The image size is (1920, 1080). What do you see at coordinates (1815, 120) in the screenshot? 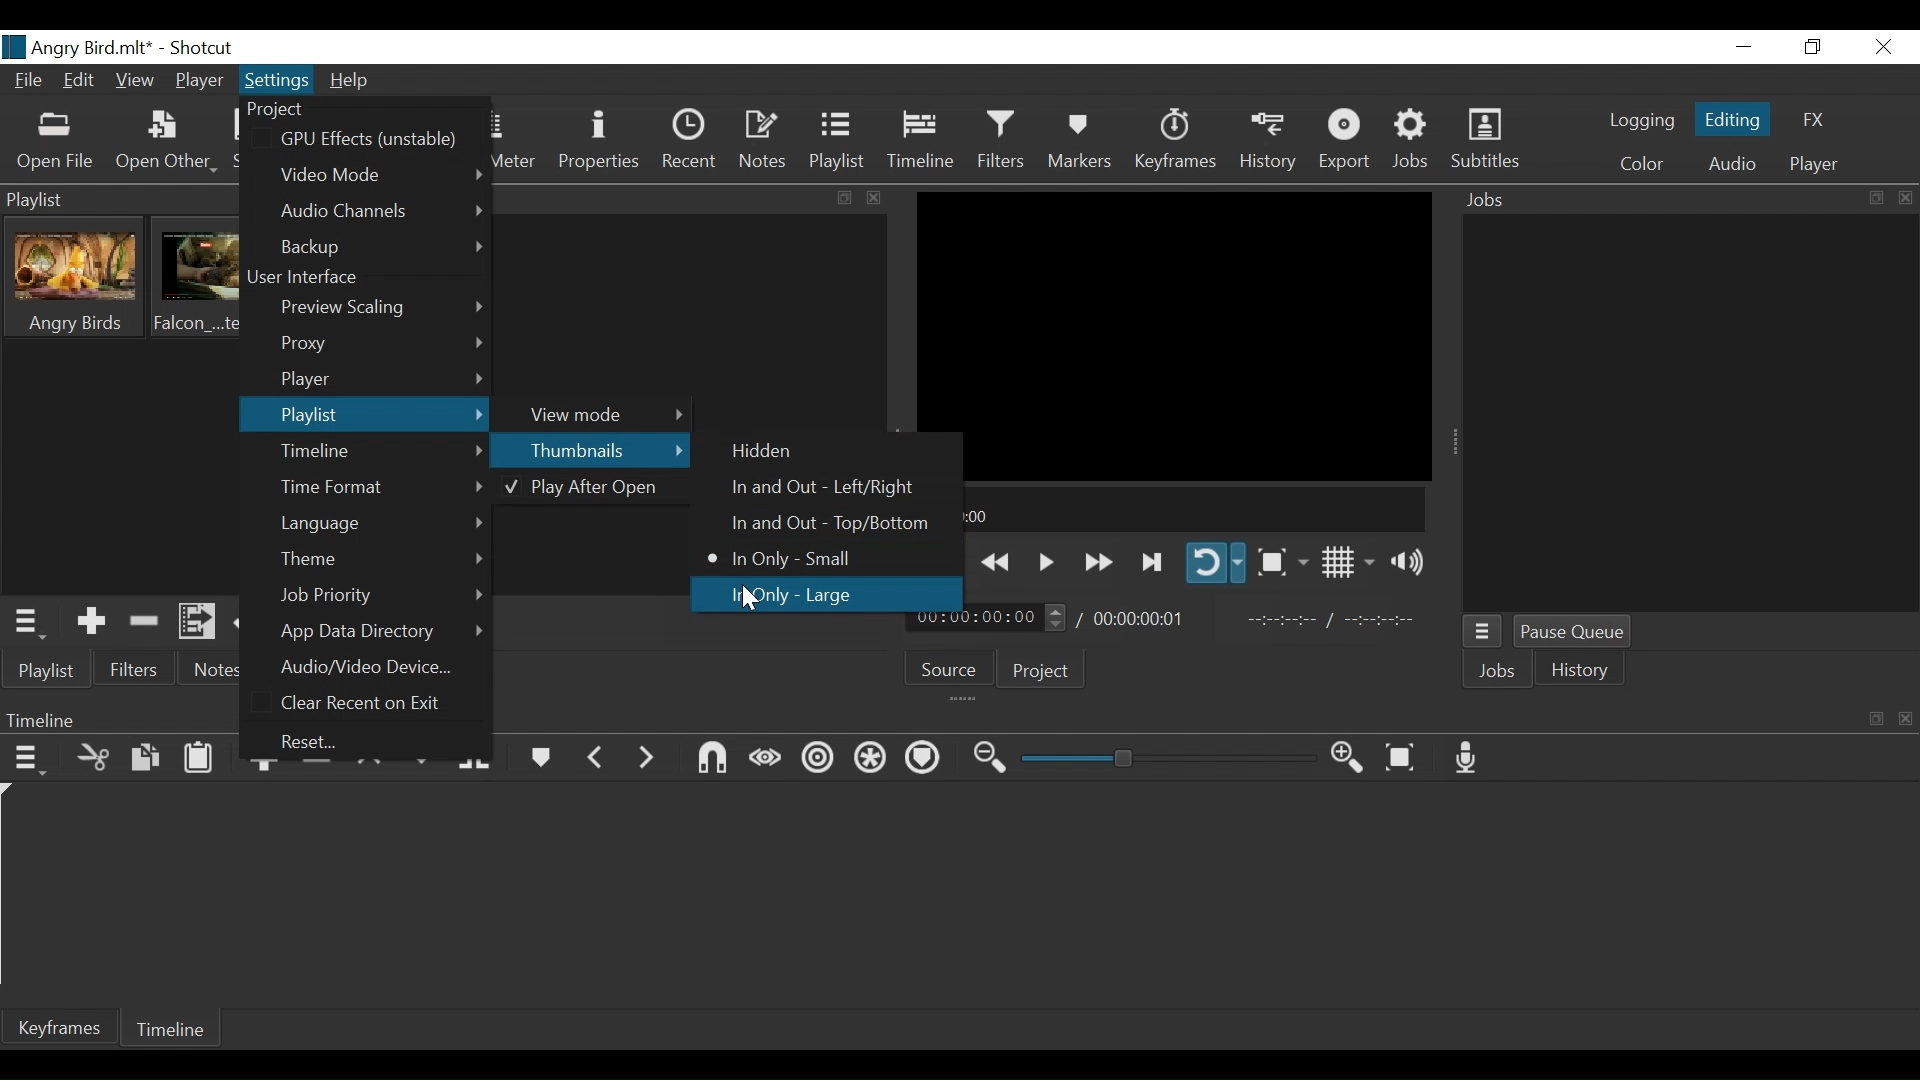
I see `FX` at bounding box center [1815, 120].